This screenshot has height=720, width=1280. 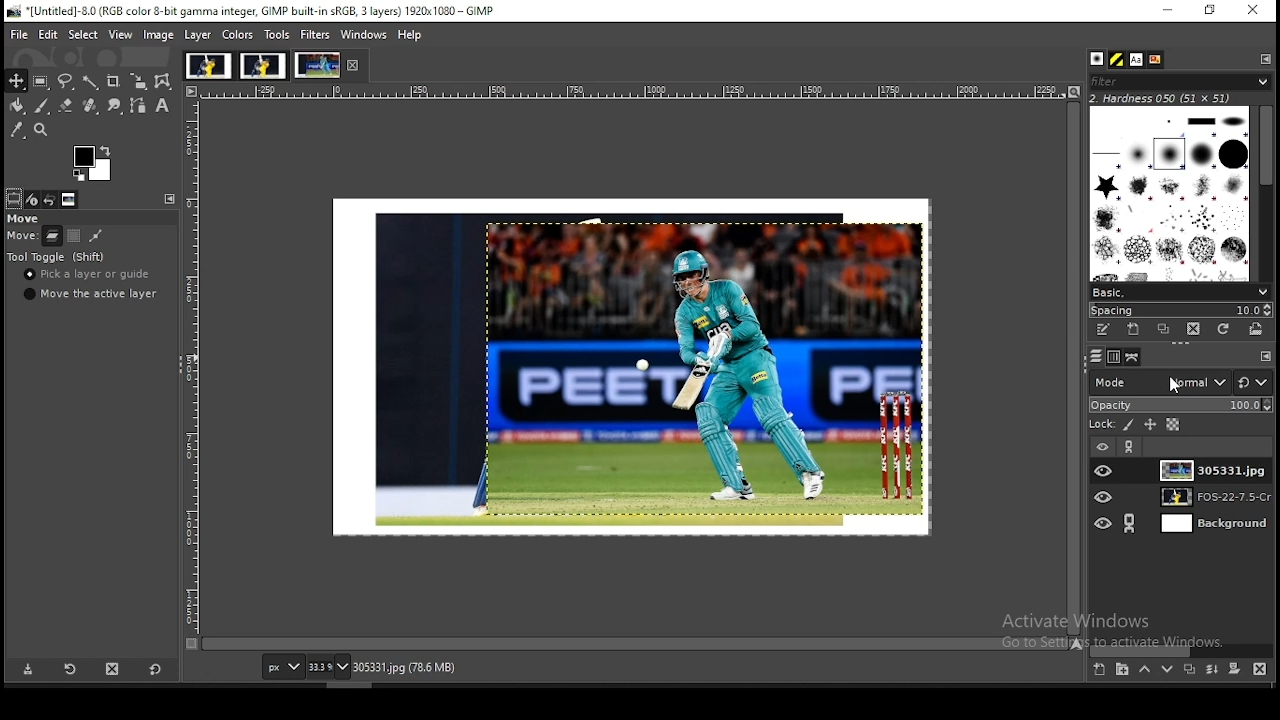 What do you see at coordinates (1265, 356) in the screenshot?
I see `configure this tab` at bounding box center [1265, 356].